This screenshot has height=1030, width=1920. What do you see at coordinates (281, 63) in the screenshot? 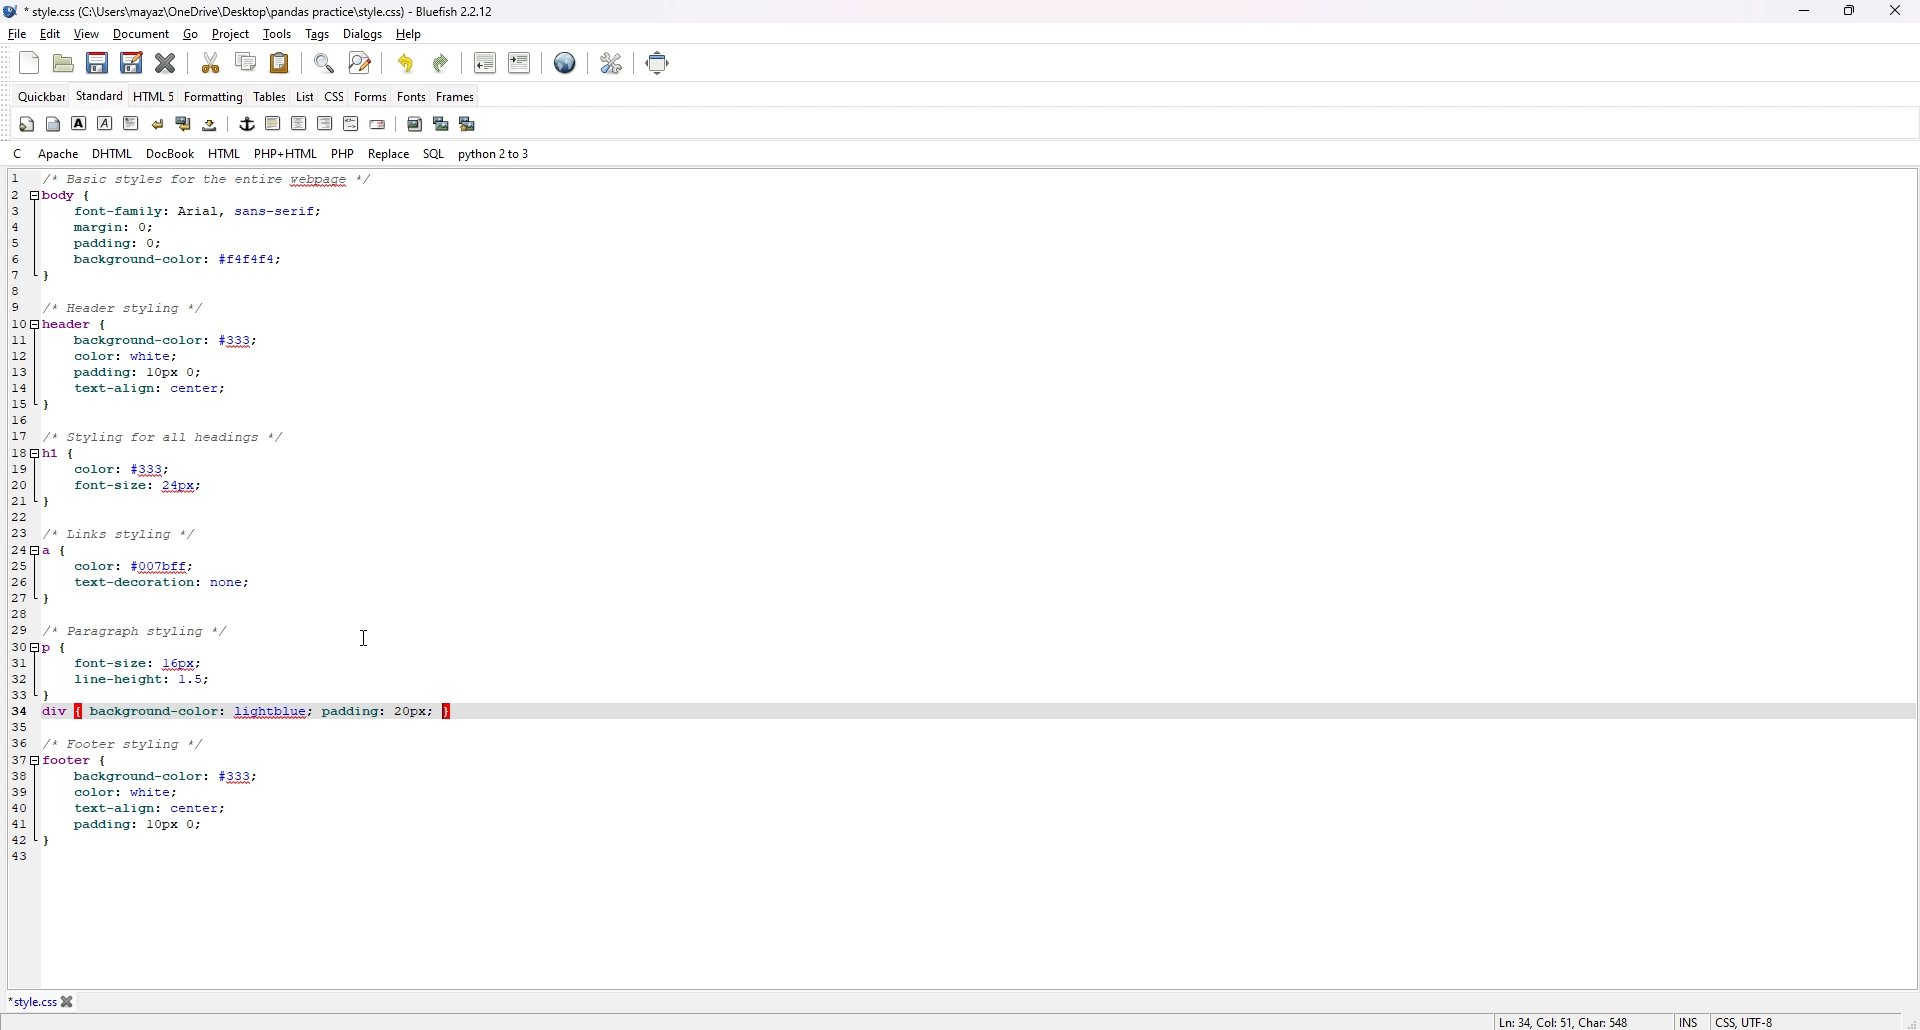
I see `paste` at bounding box center [281, 63].